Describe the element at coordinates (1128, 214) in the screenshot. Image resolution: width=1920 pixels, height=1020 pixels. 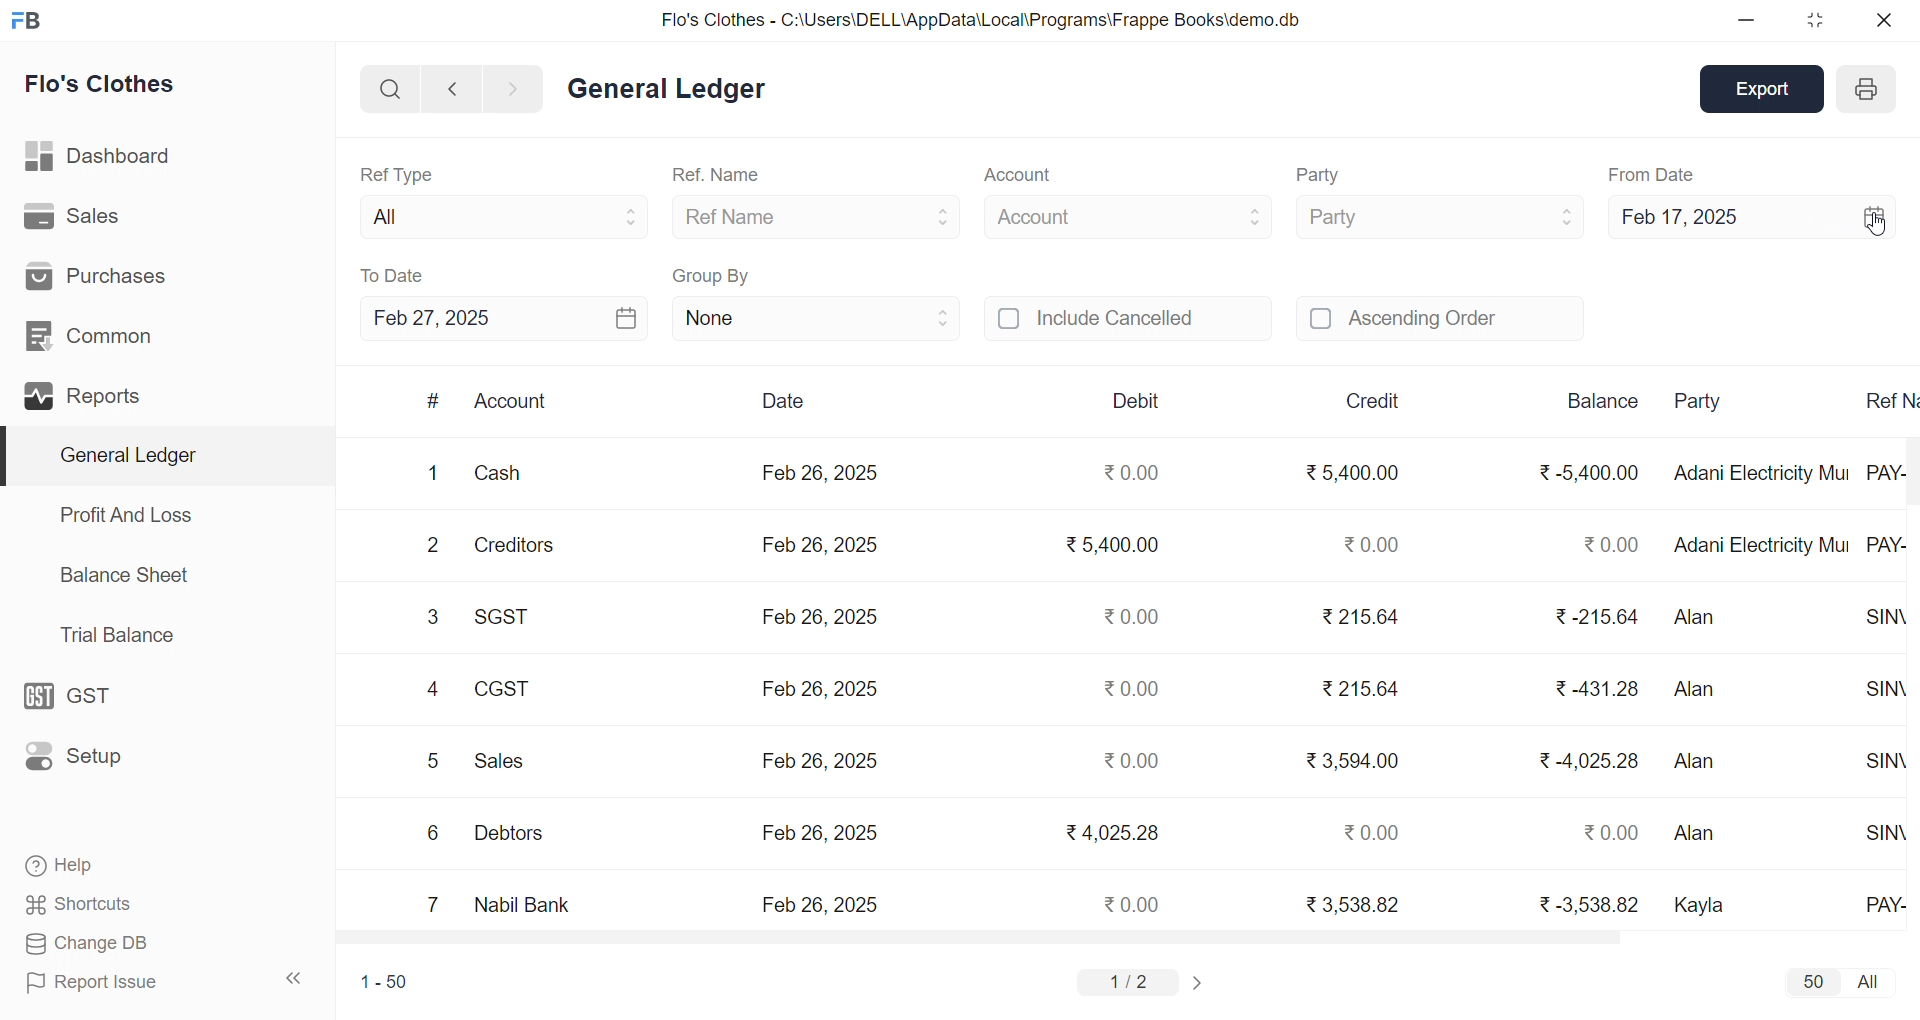
I see `Account` at that location.